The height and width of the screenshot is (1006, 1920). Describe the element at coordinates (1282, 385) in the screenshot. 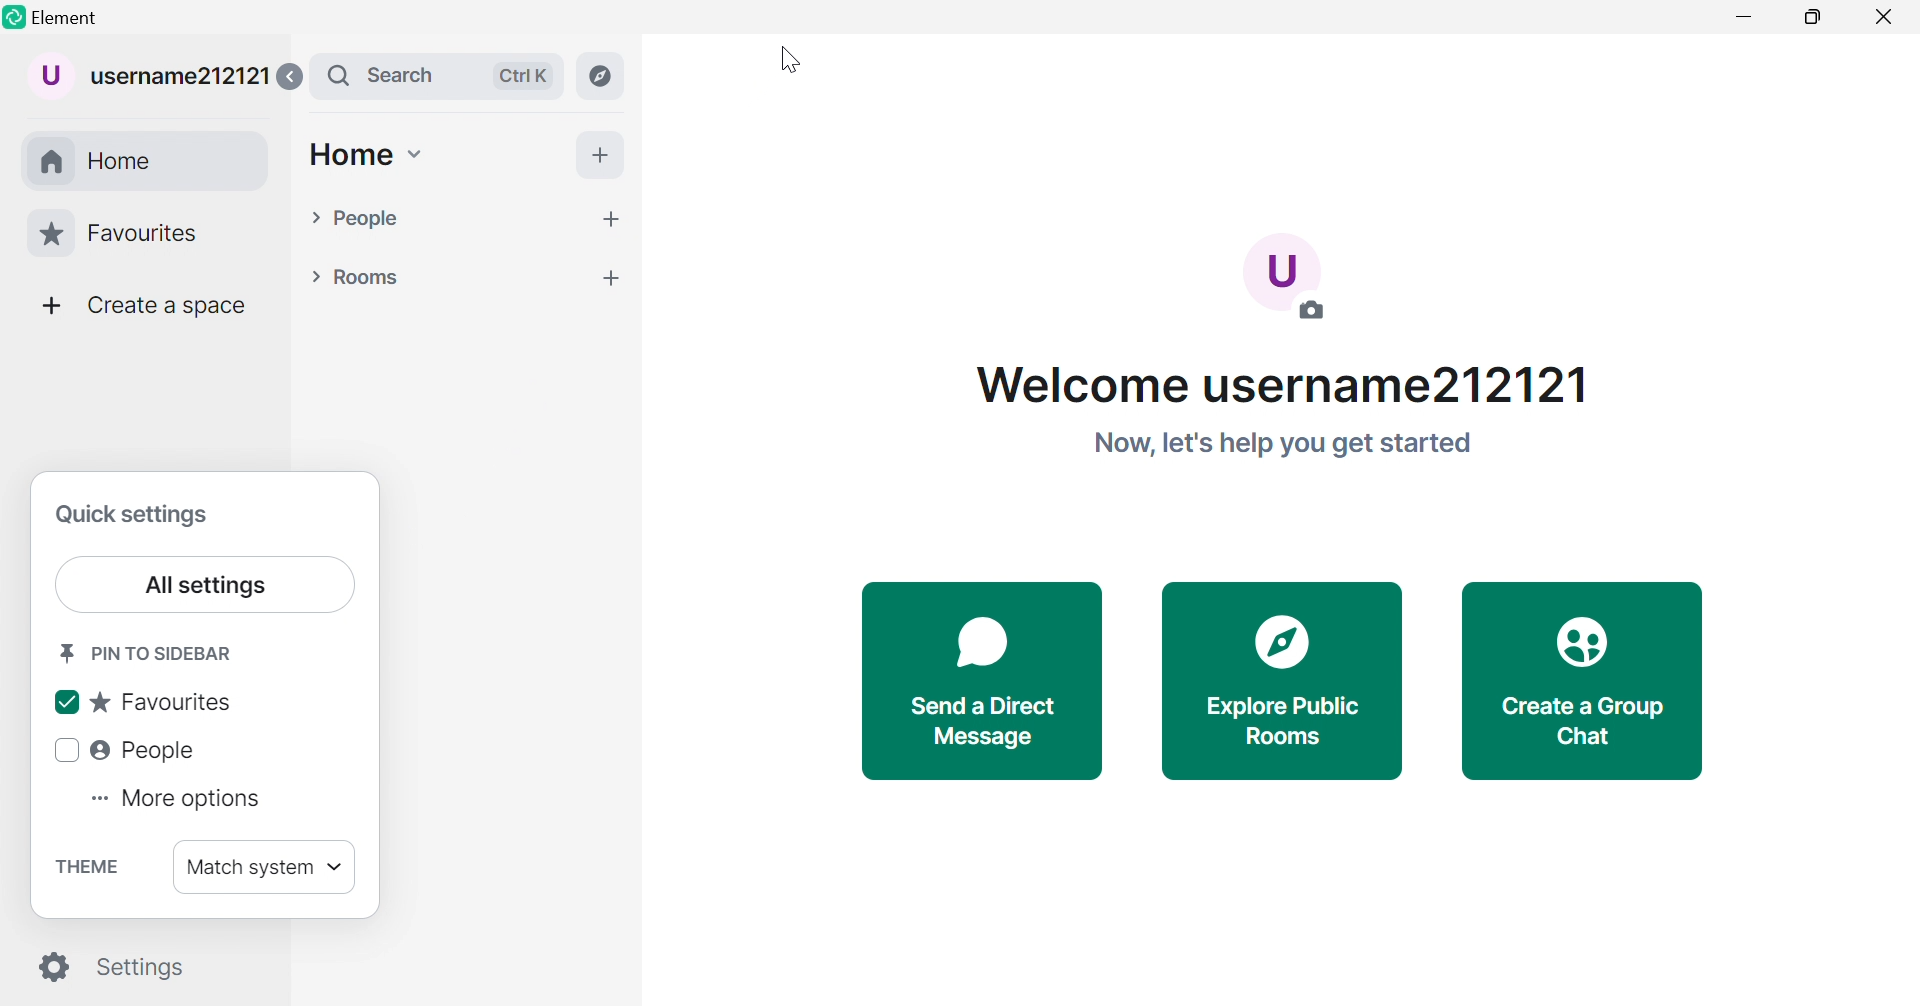

I see `Welcome username212121` at that location.